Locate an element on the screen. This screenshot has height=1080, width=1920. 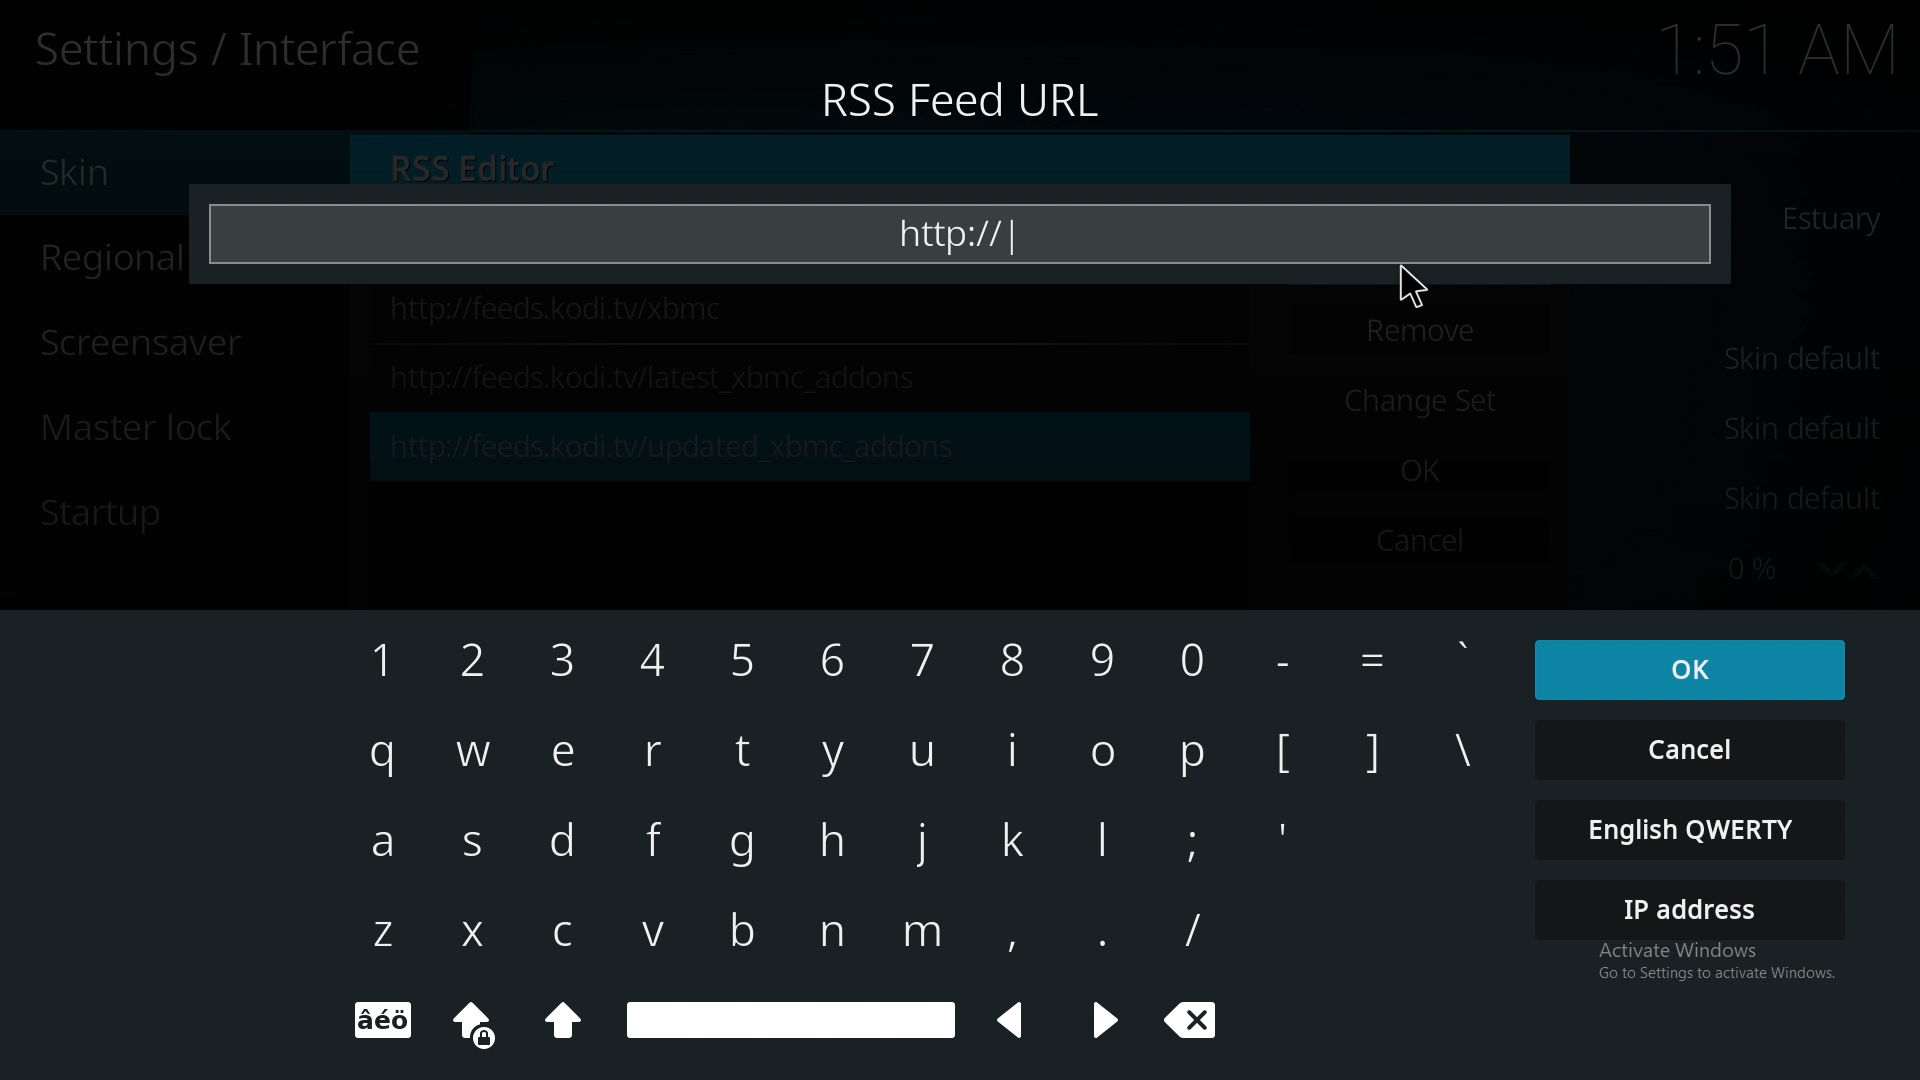
w is located at coordinates (476, 753).